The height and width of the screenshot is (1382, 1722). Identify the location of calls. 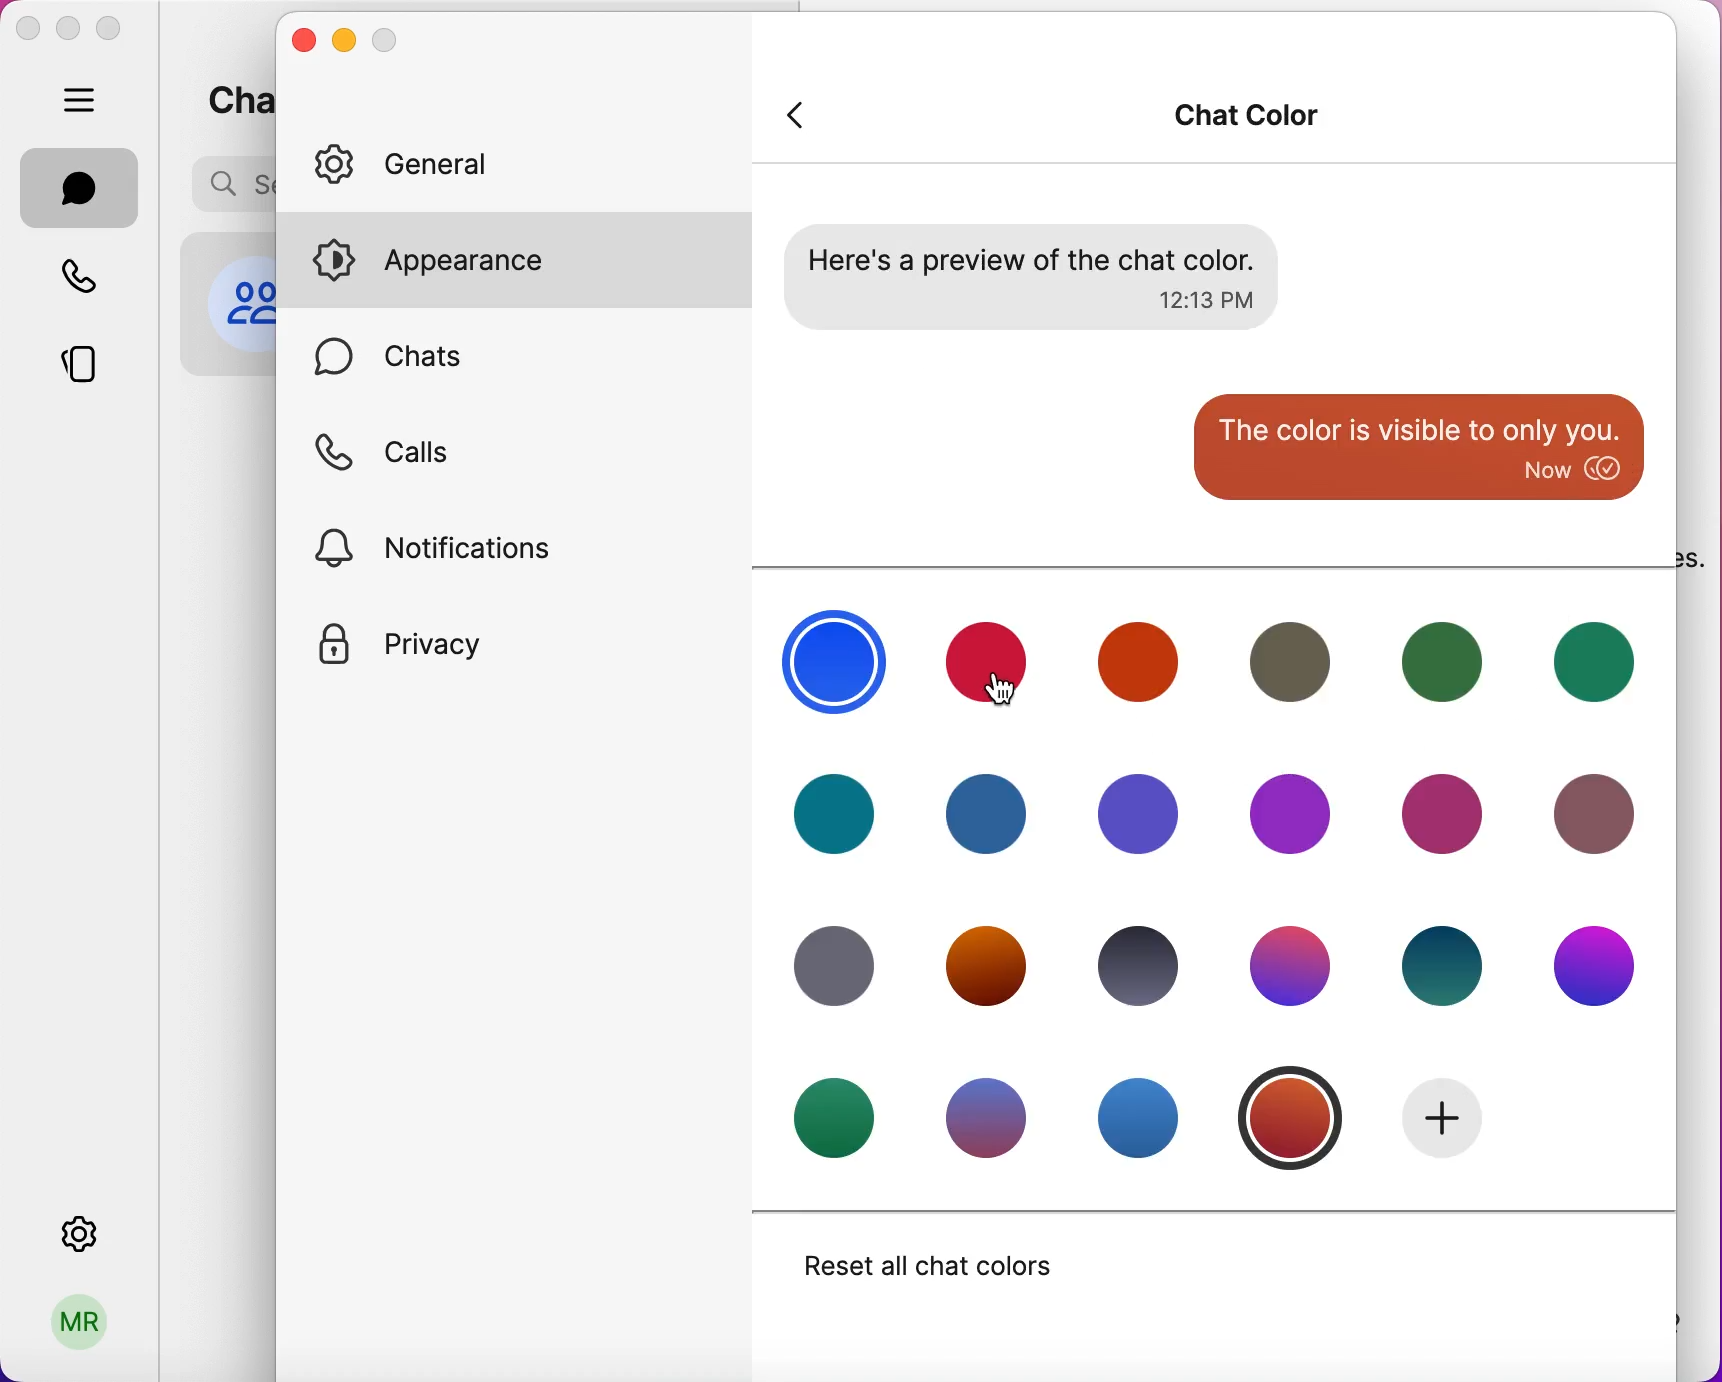
(458, 452).